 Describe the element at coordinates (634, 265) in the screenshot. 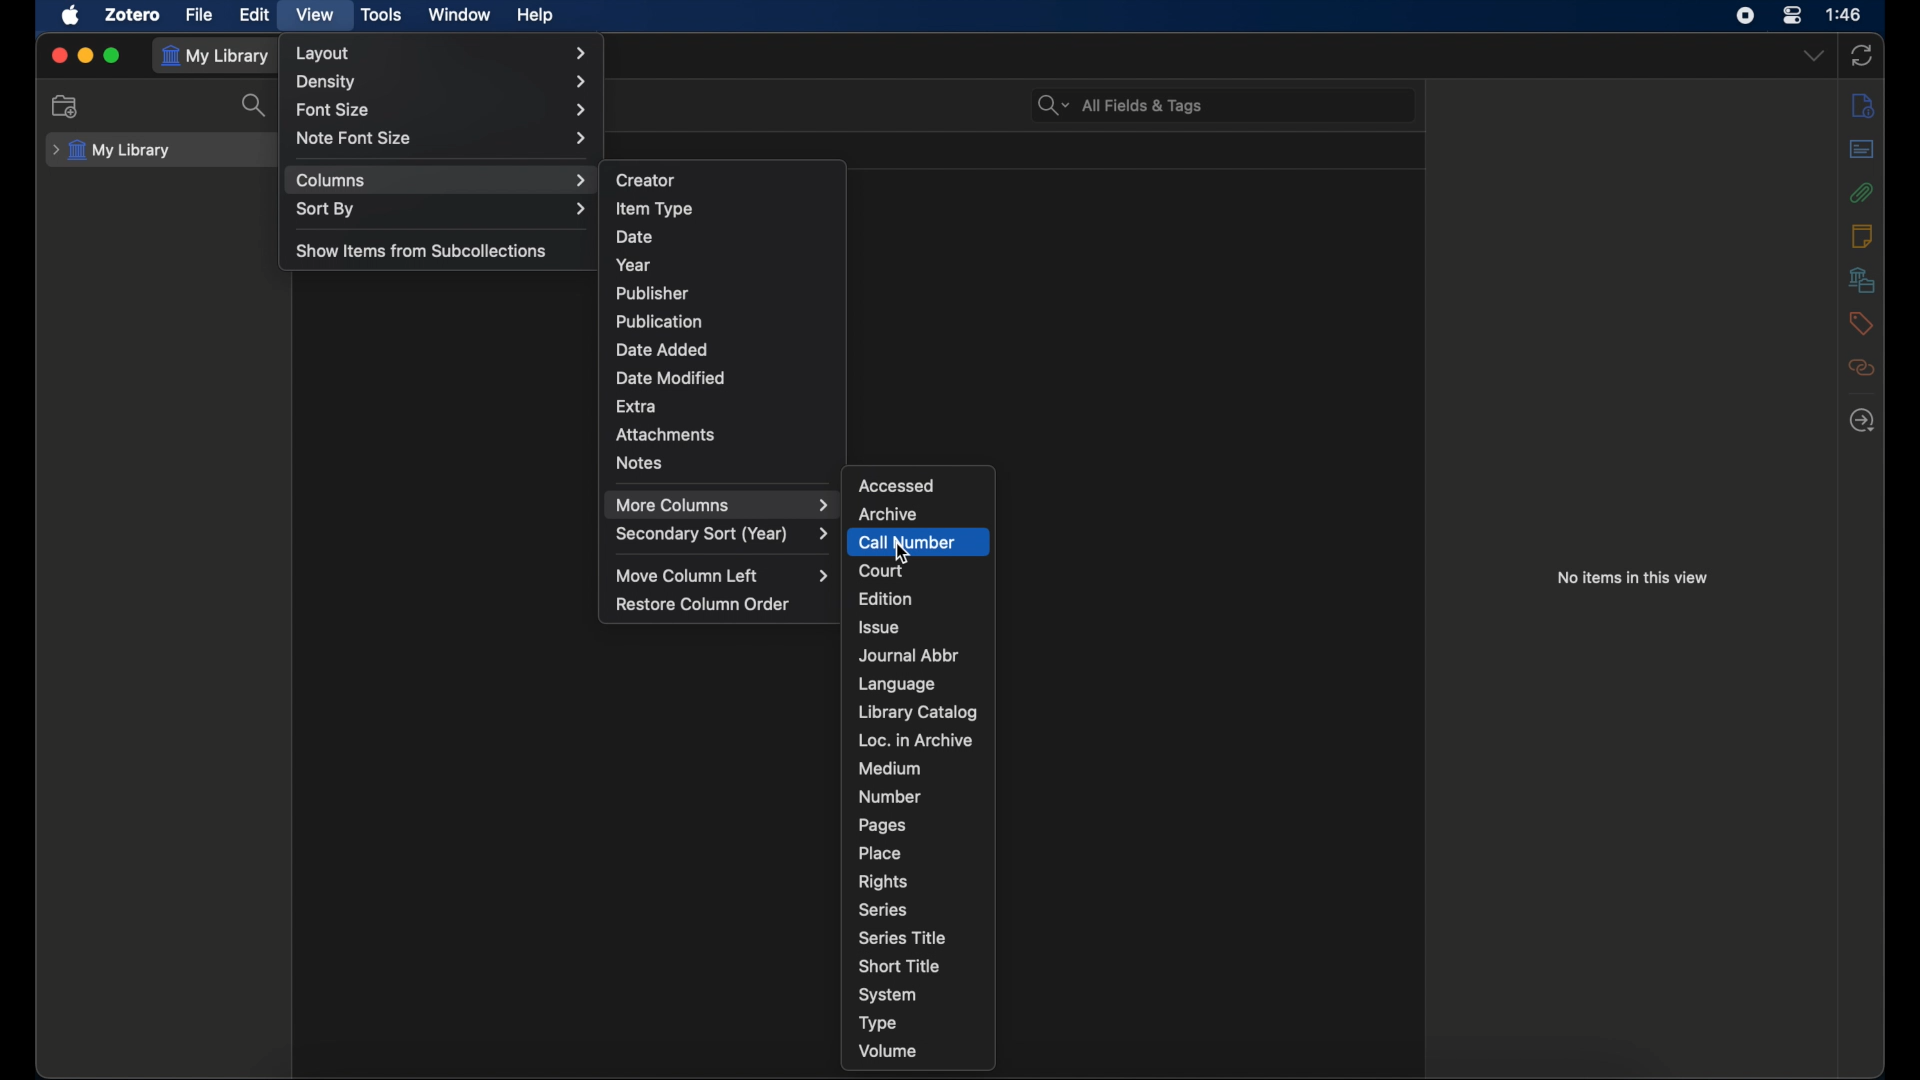

I see `year` at that location.